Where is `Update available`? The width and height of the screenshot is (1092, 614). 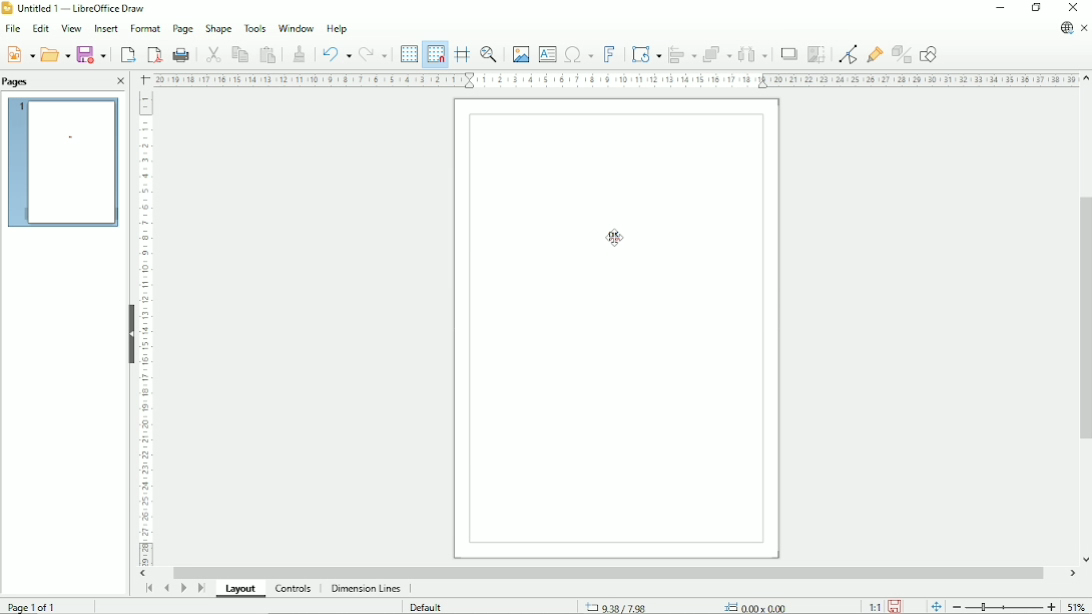
Update available is located at coordinates (1066, 27).